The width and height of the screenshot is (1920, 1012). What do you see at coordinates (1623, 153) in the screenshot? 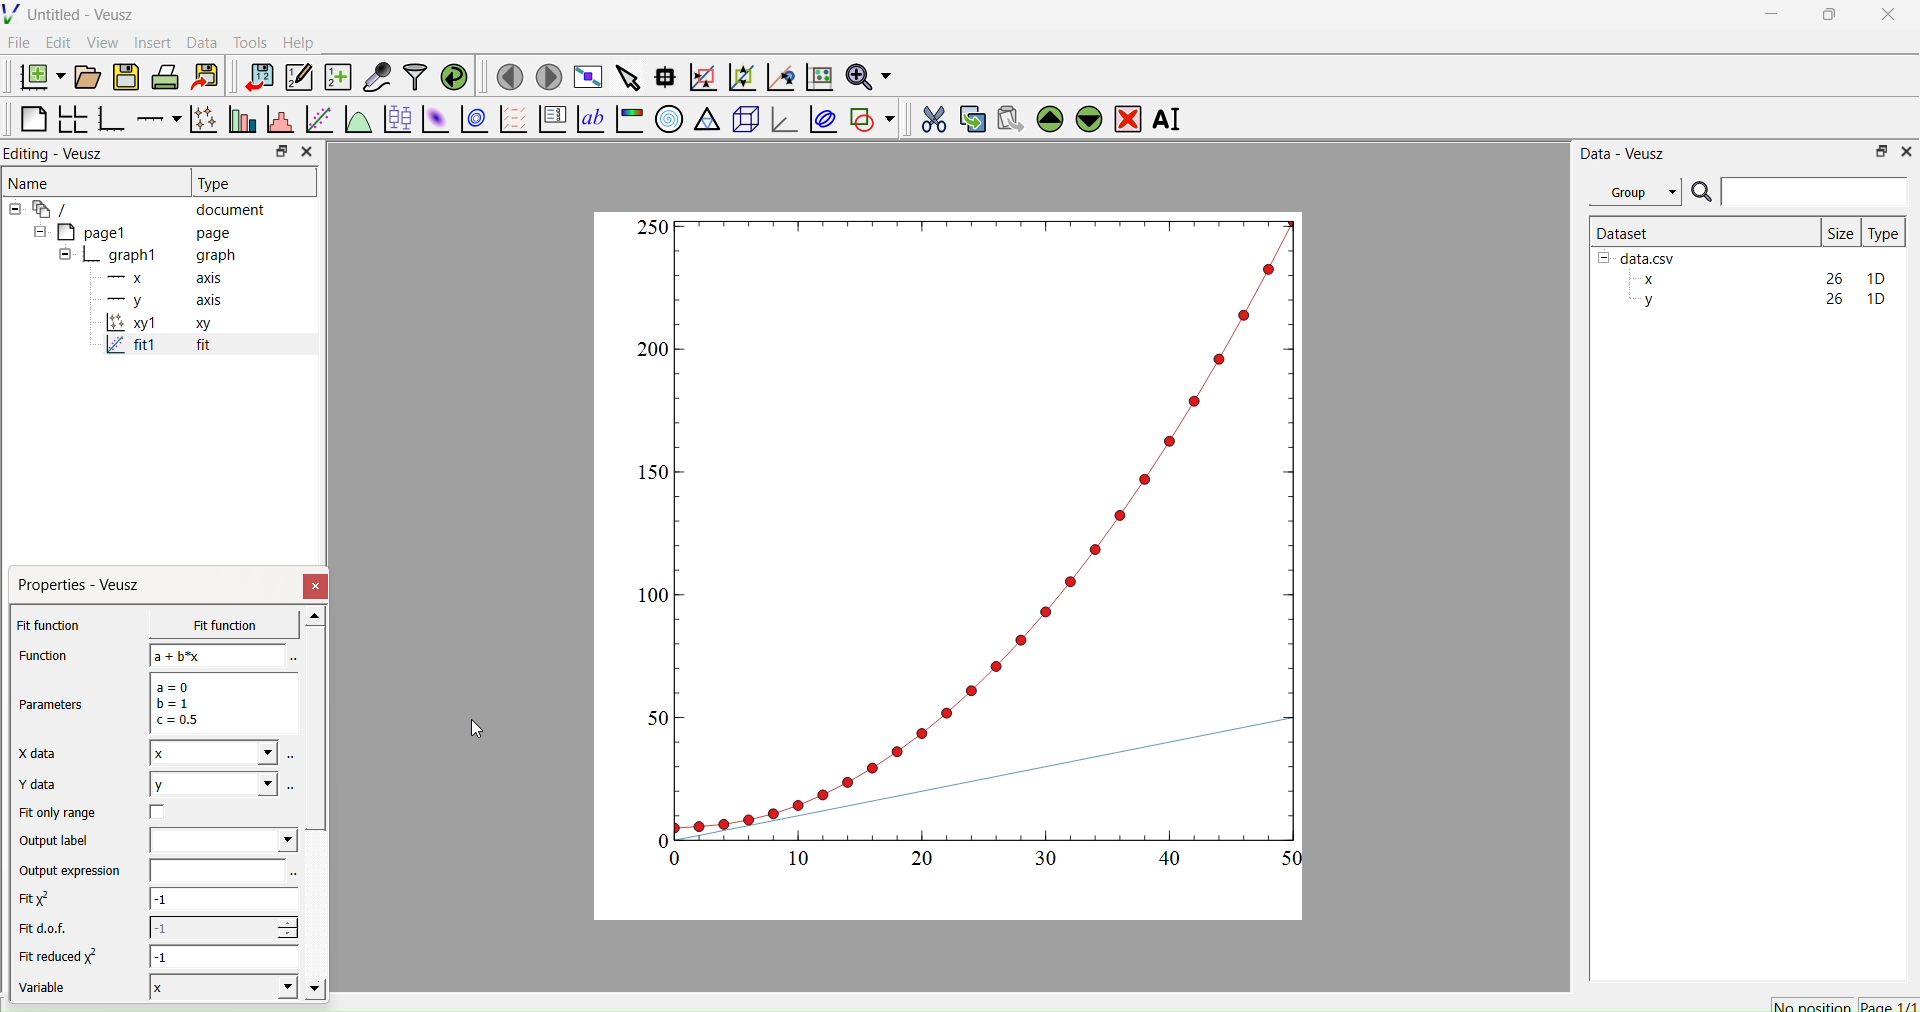
I see `Data - Veusz` at bounding box center [1623, 153].